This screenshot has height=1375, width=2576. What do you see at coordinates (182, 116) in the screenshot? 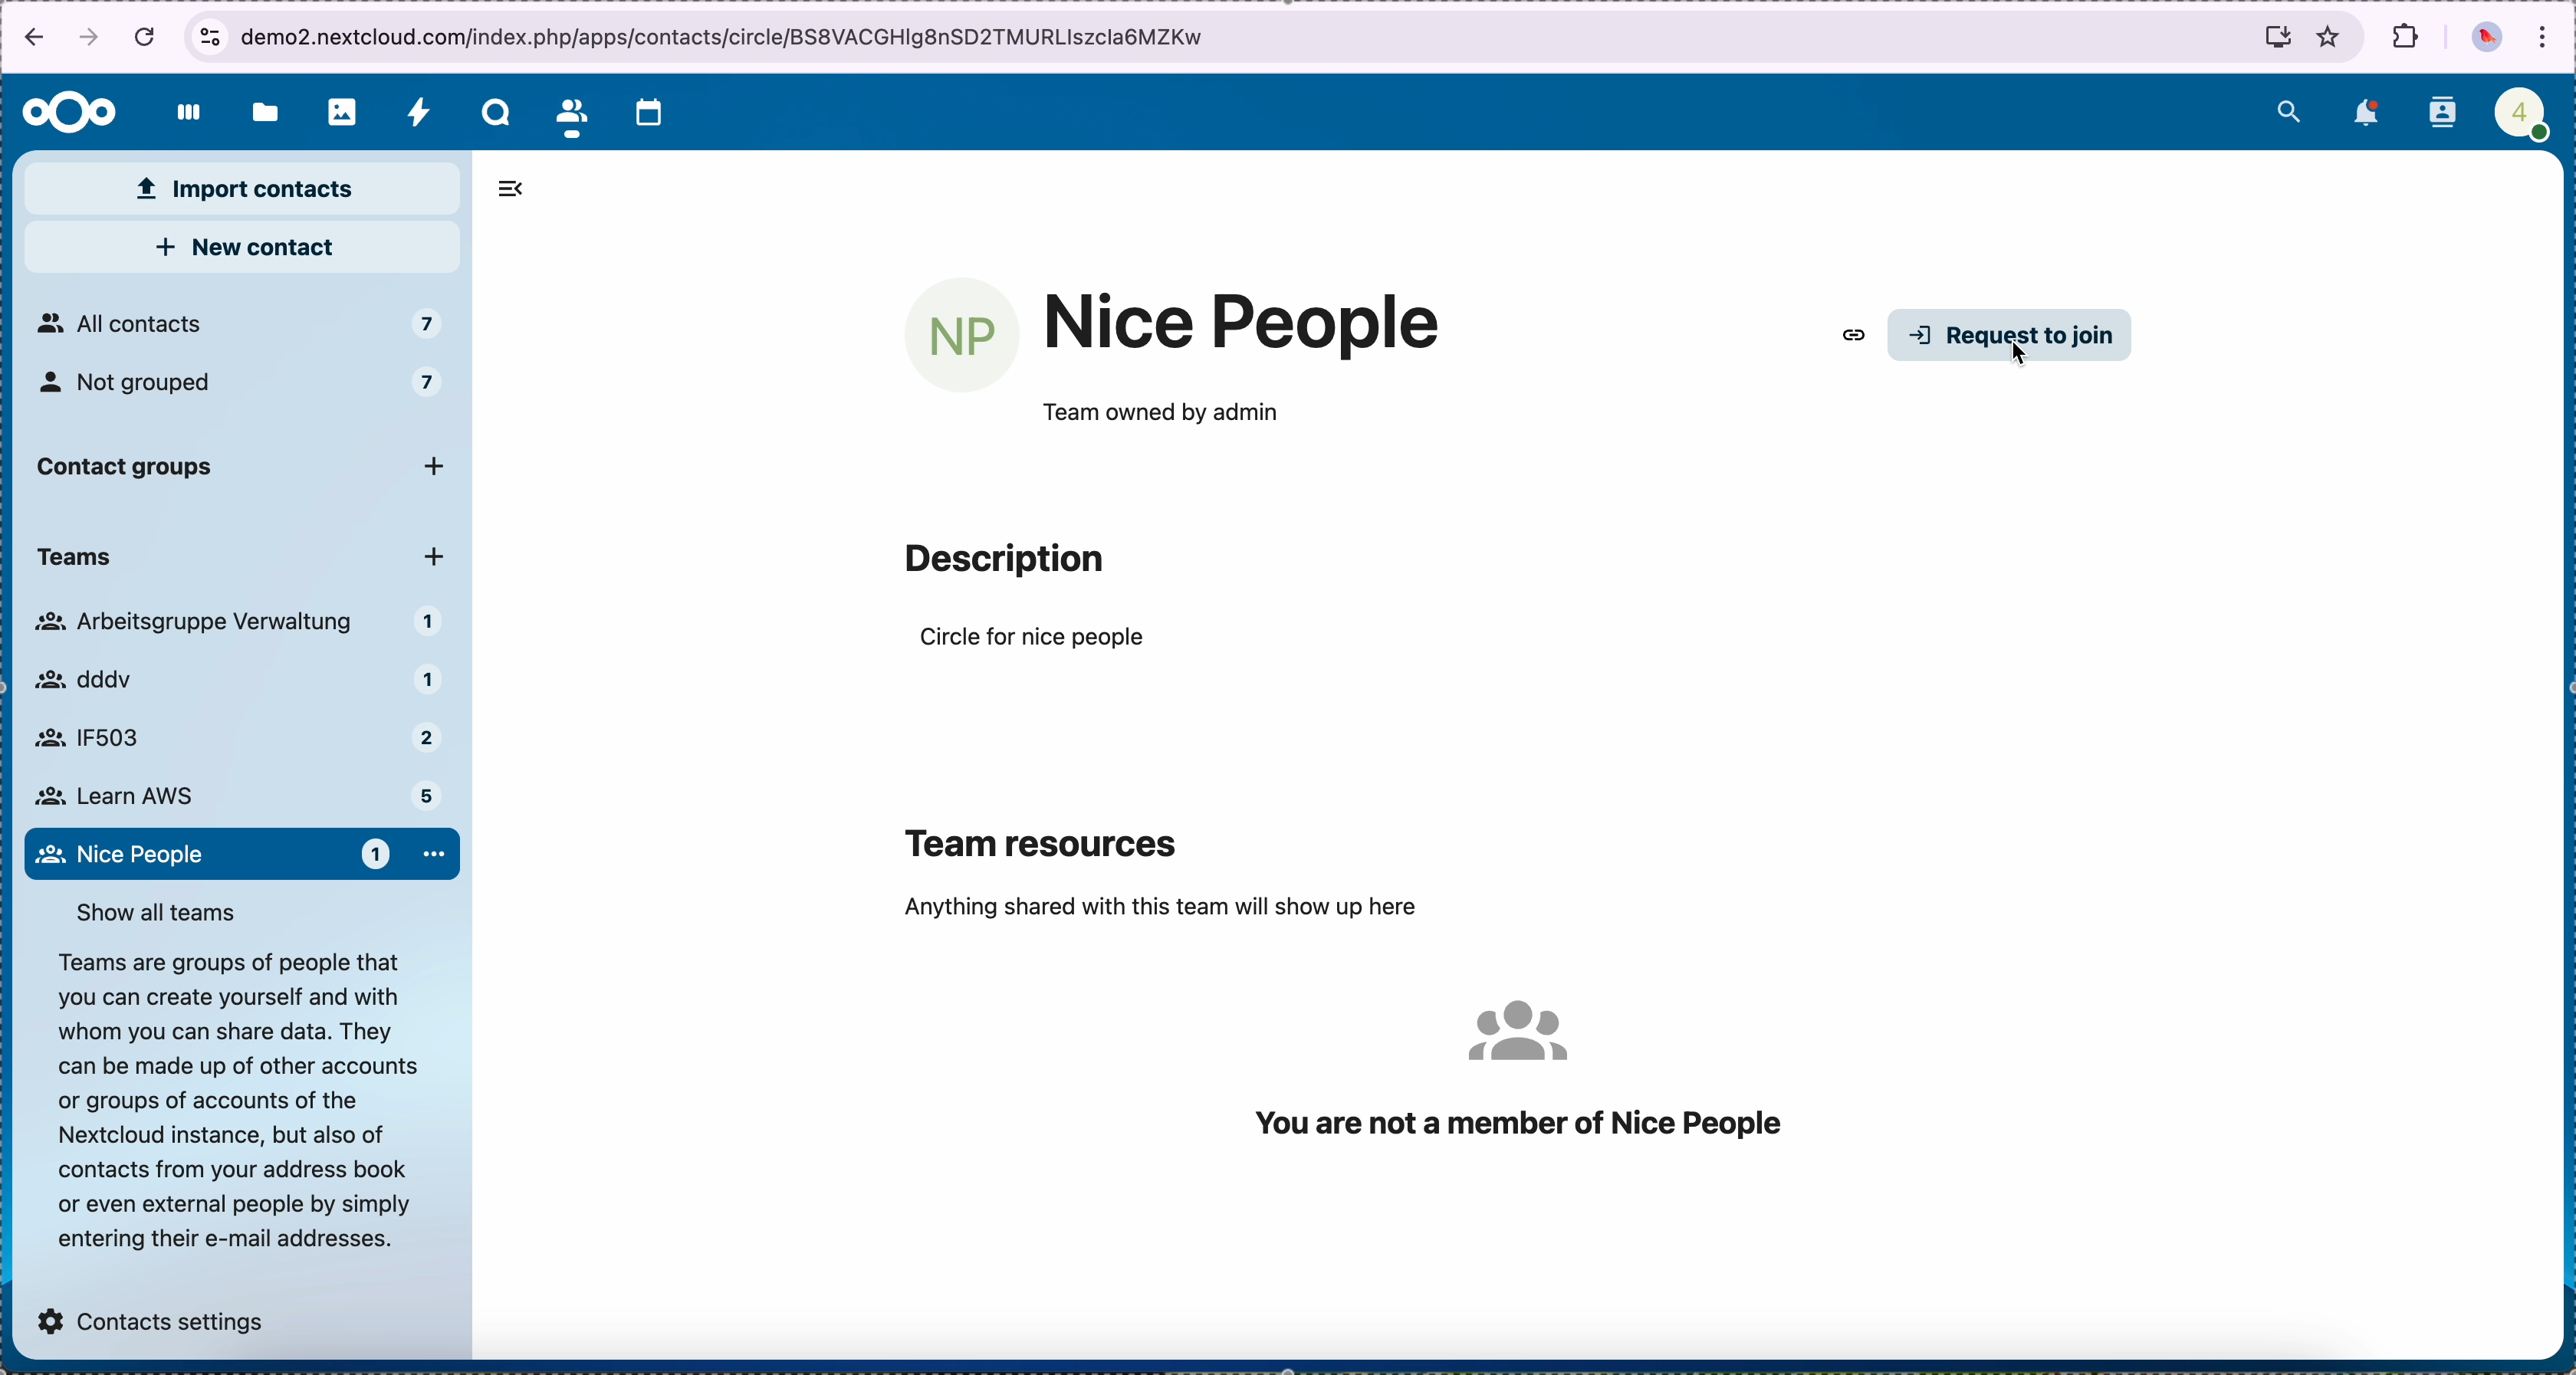
I see `dashboard` at bounding box center [182, 116].